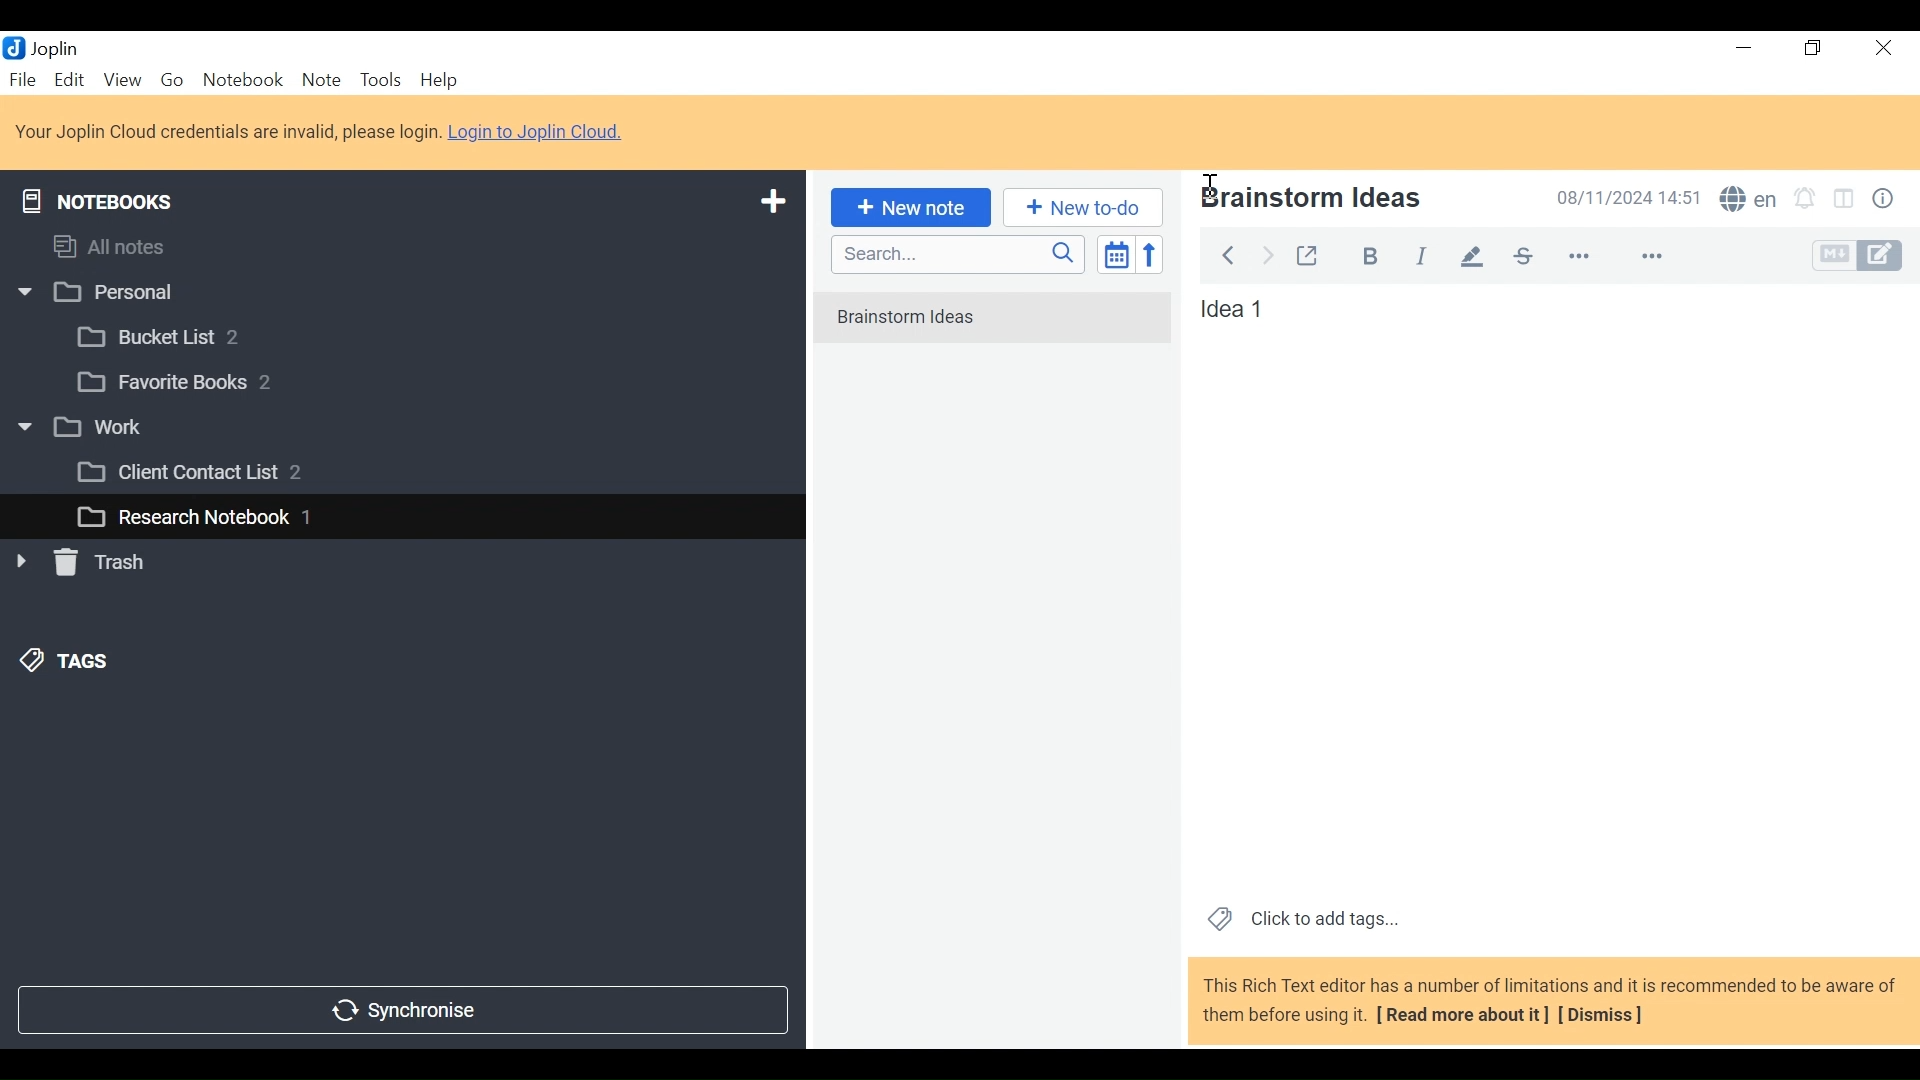 This screenshot has height=1080, width=1920. What do you see at coordinates (1083, 208) in the screenshot?
I see `Add New to Do` at bounding box center [1083, 208].